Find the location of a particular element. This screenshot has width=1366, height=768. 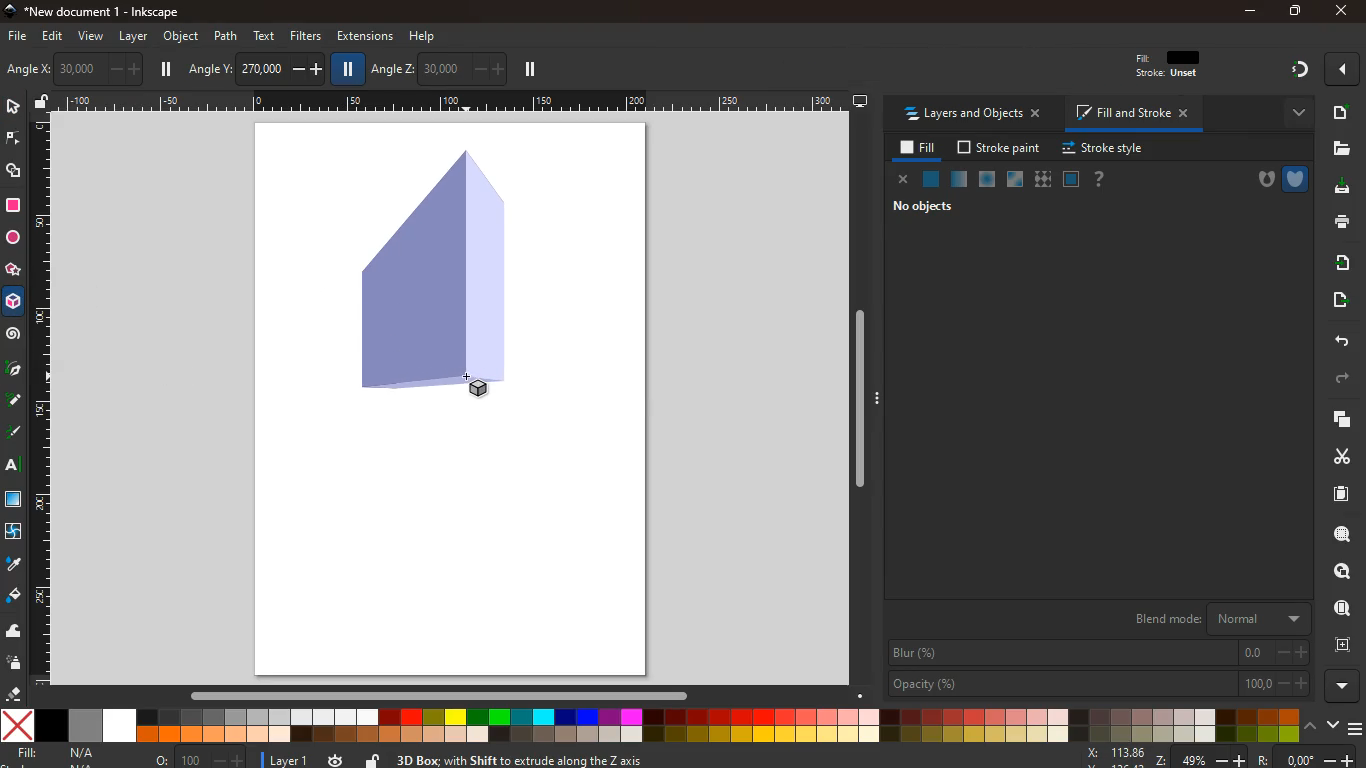

draw is located at coordinates (14, 436).